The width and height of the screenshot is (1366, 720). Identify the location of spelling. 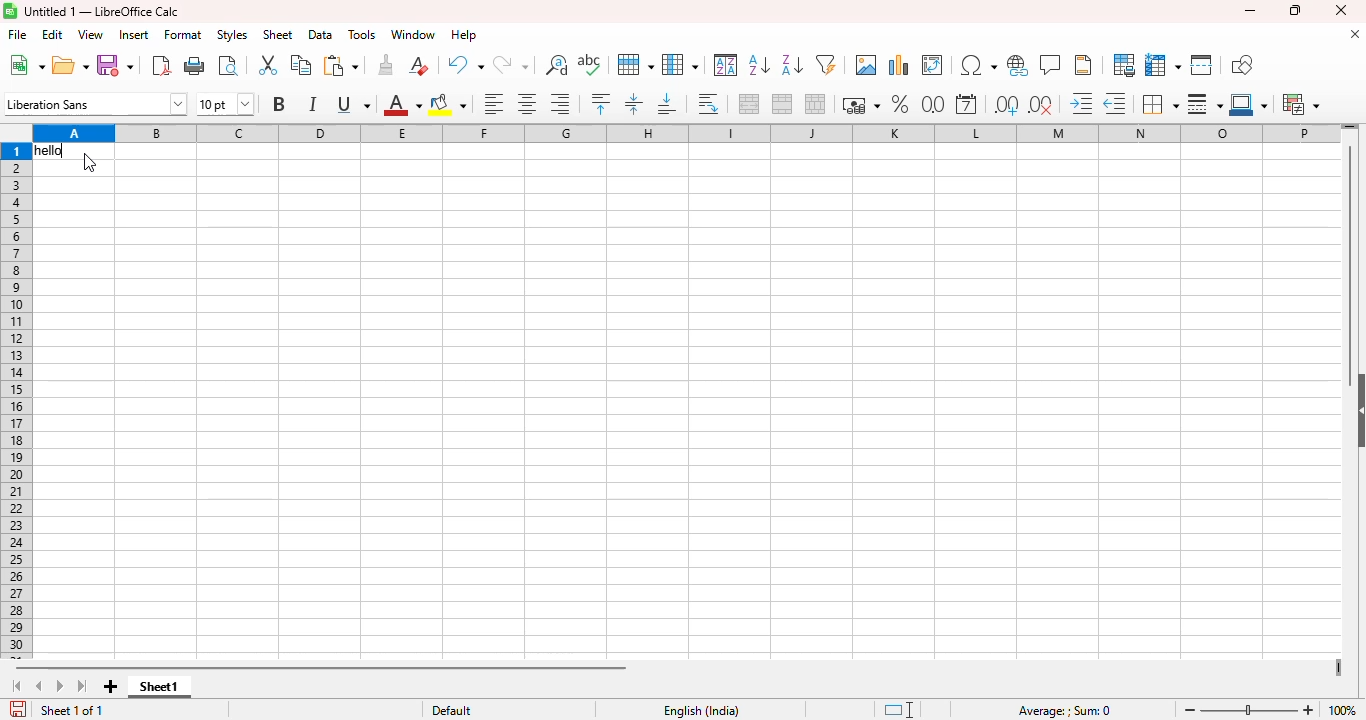
(589, 64).